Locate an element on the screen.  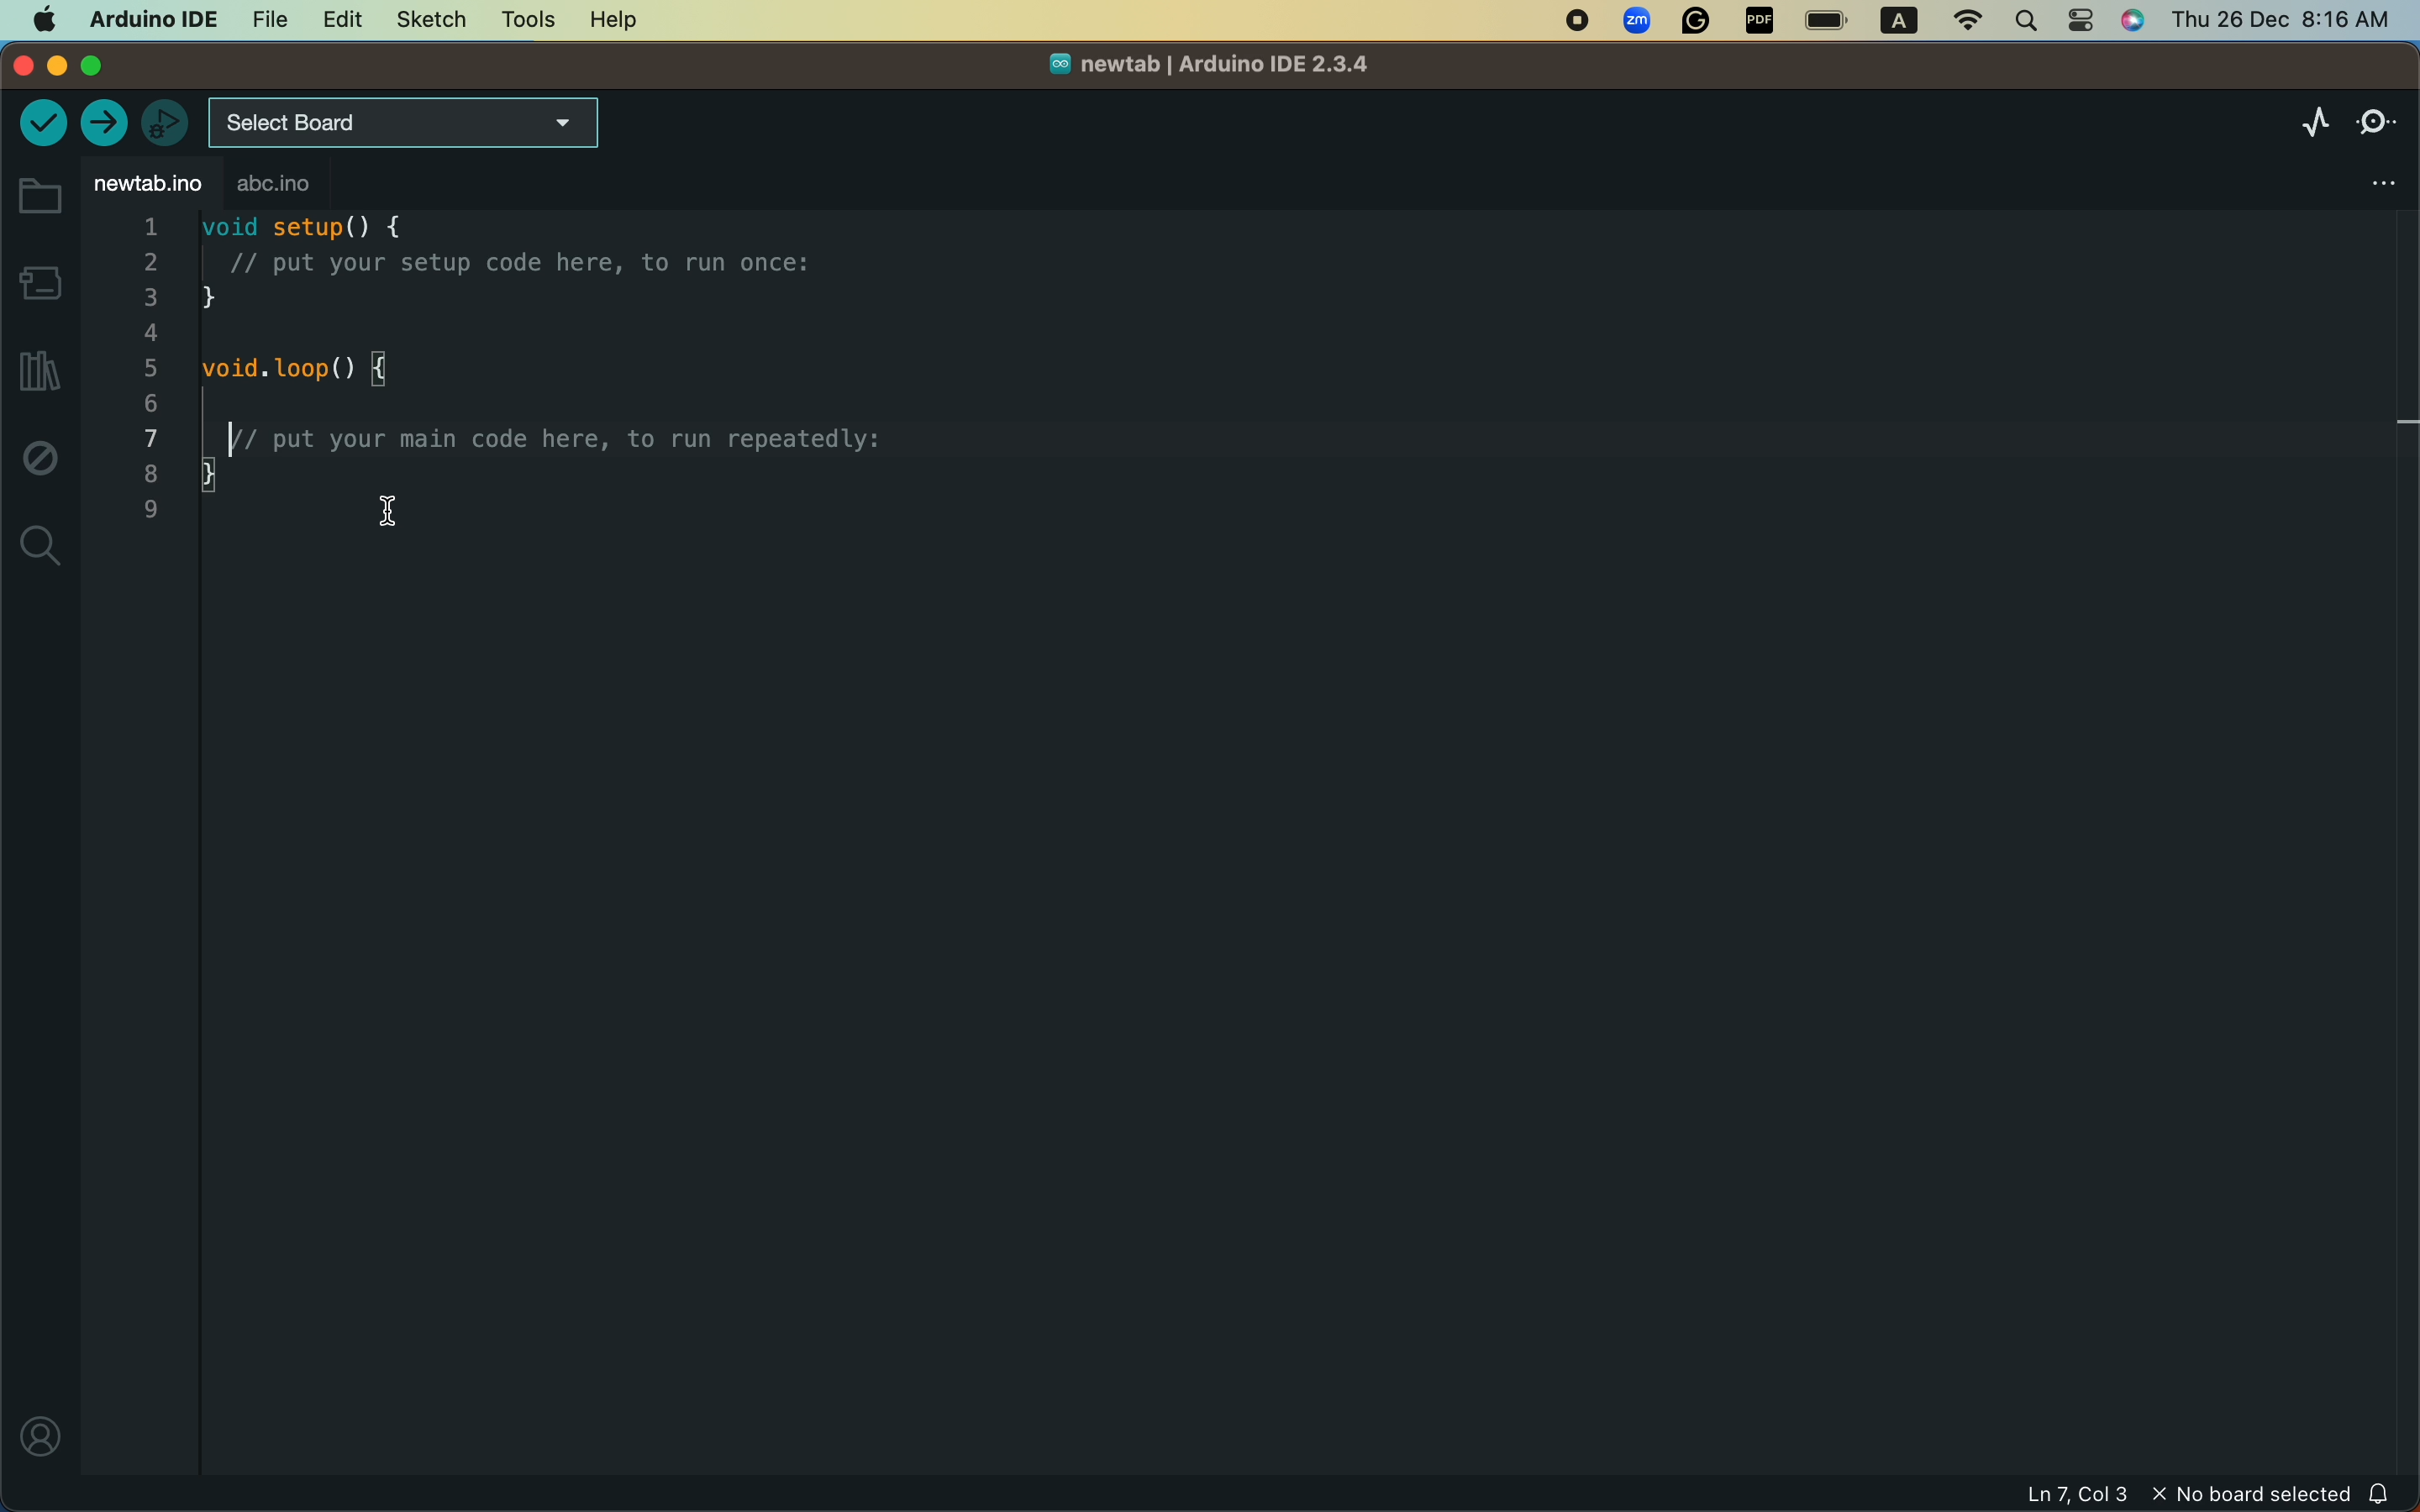
file name is located at coordinates (1195, 69).